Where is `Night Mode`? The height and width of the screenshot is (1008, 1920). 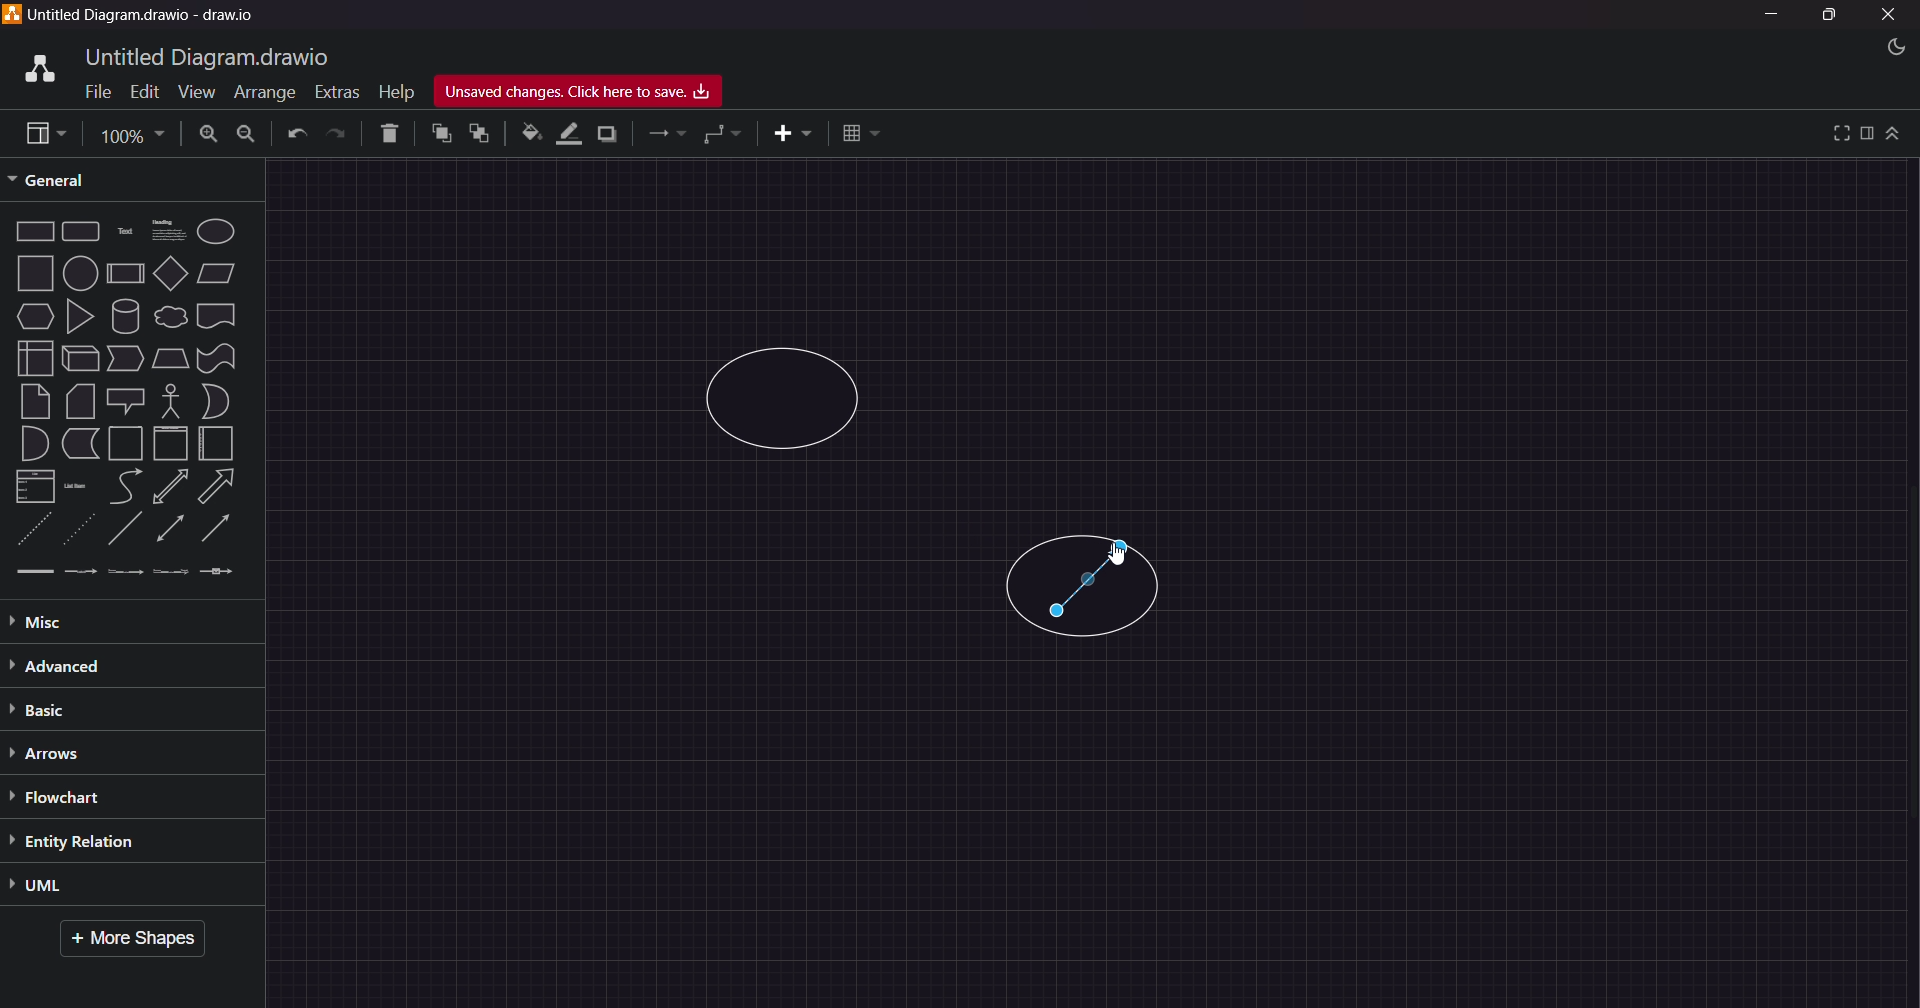
Night Mode is located at coordinates (1884, 47).